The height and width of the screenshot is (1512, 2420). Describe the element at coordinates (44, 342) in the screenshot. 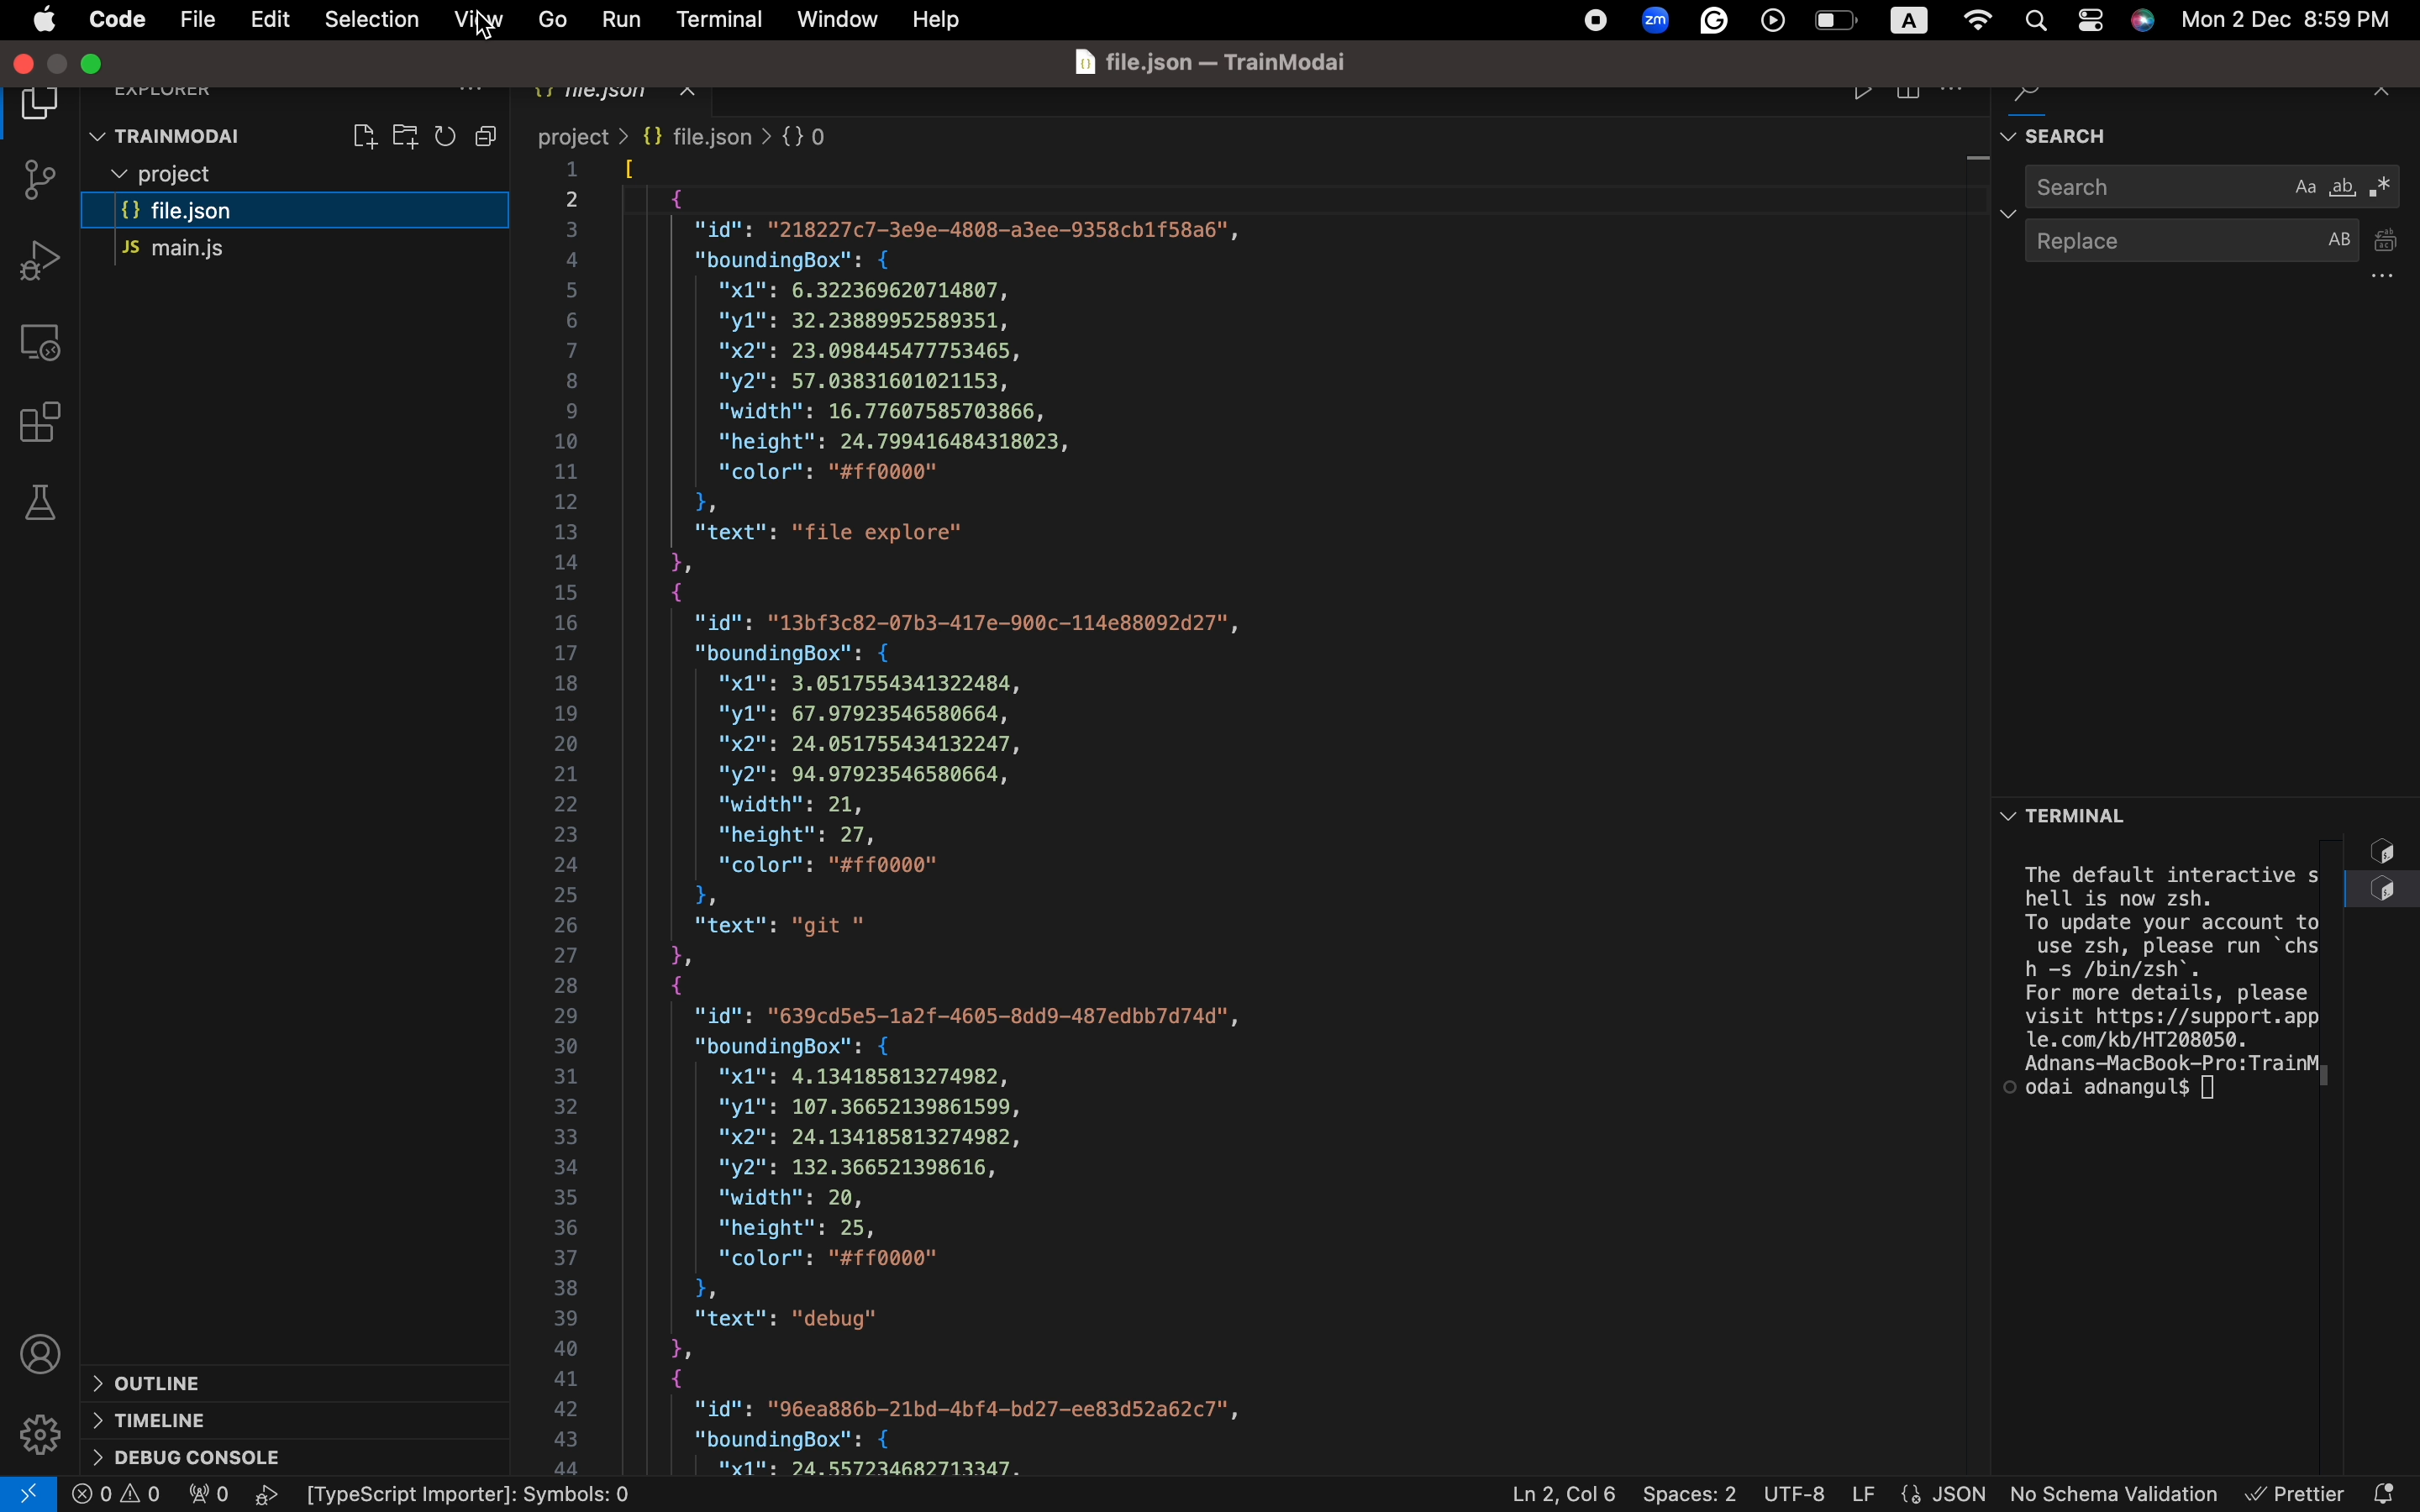

I see `remote explorer ` at that location.